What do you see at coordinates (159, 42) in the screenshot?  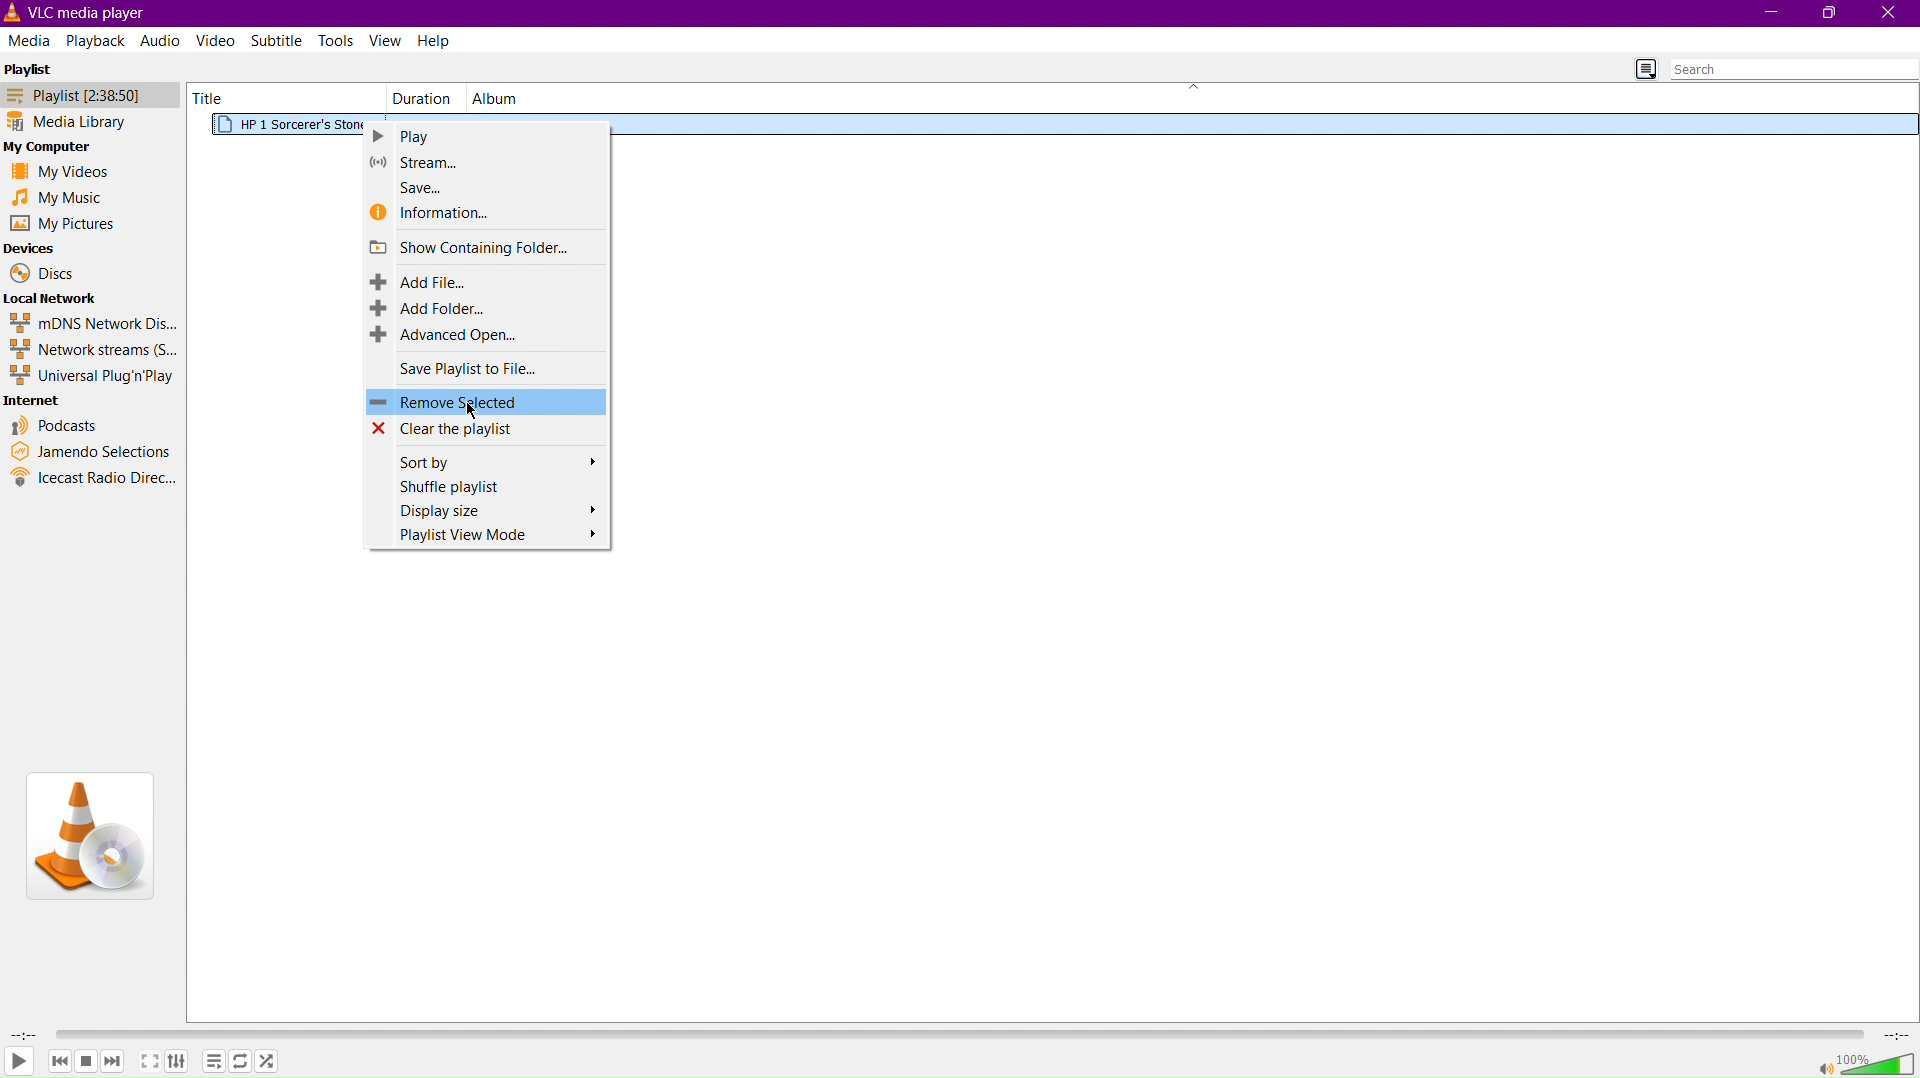 I see `Audio` at bounding box center [159, 42].